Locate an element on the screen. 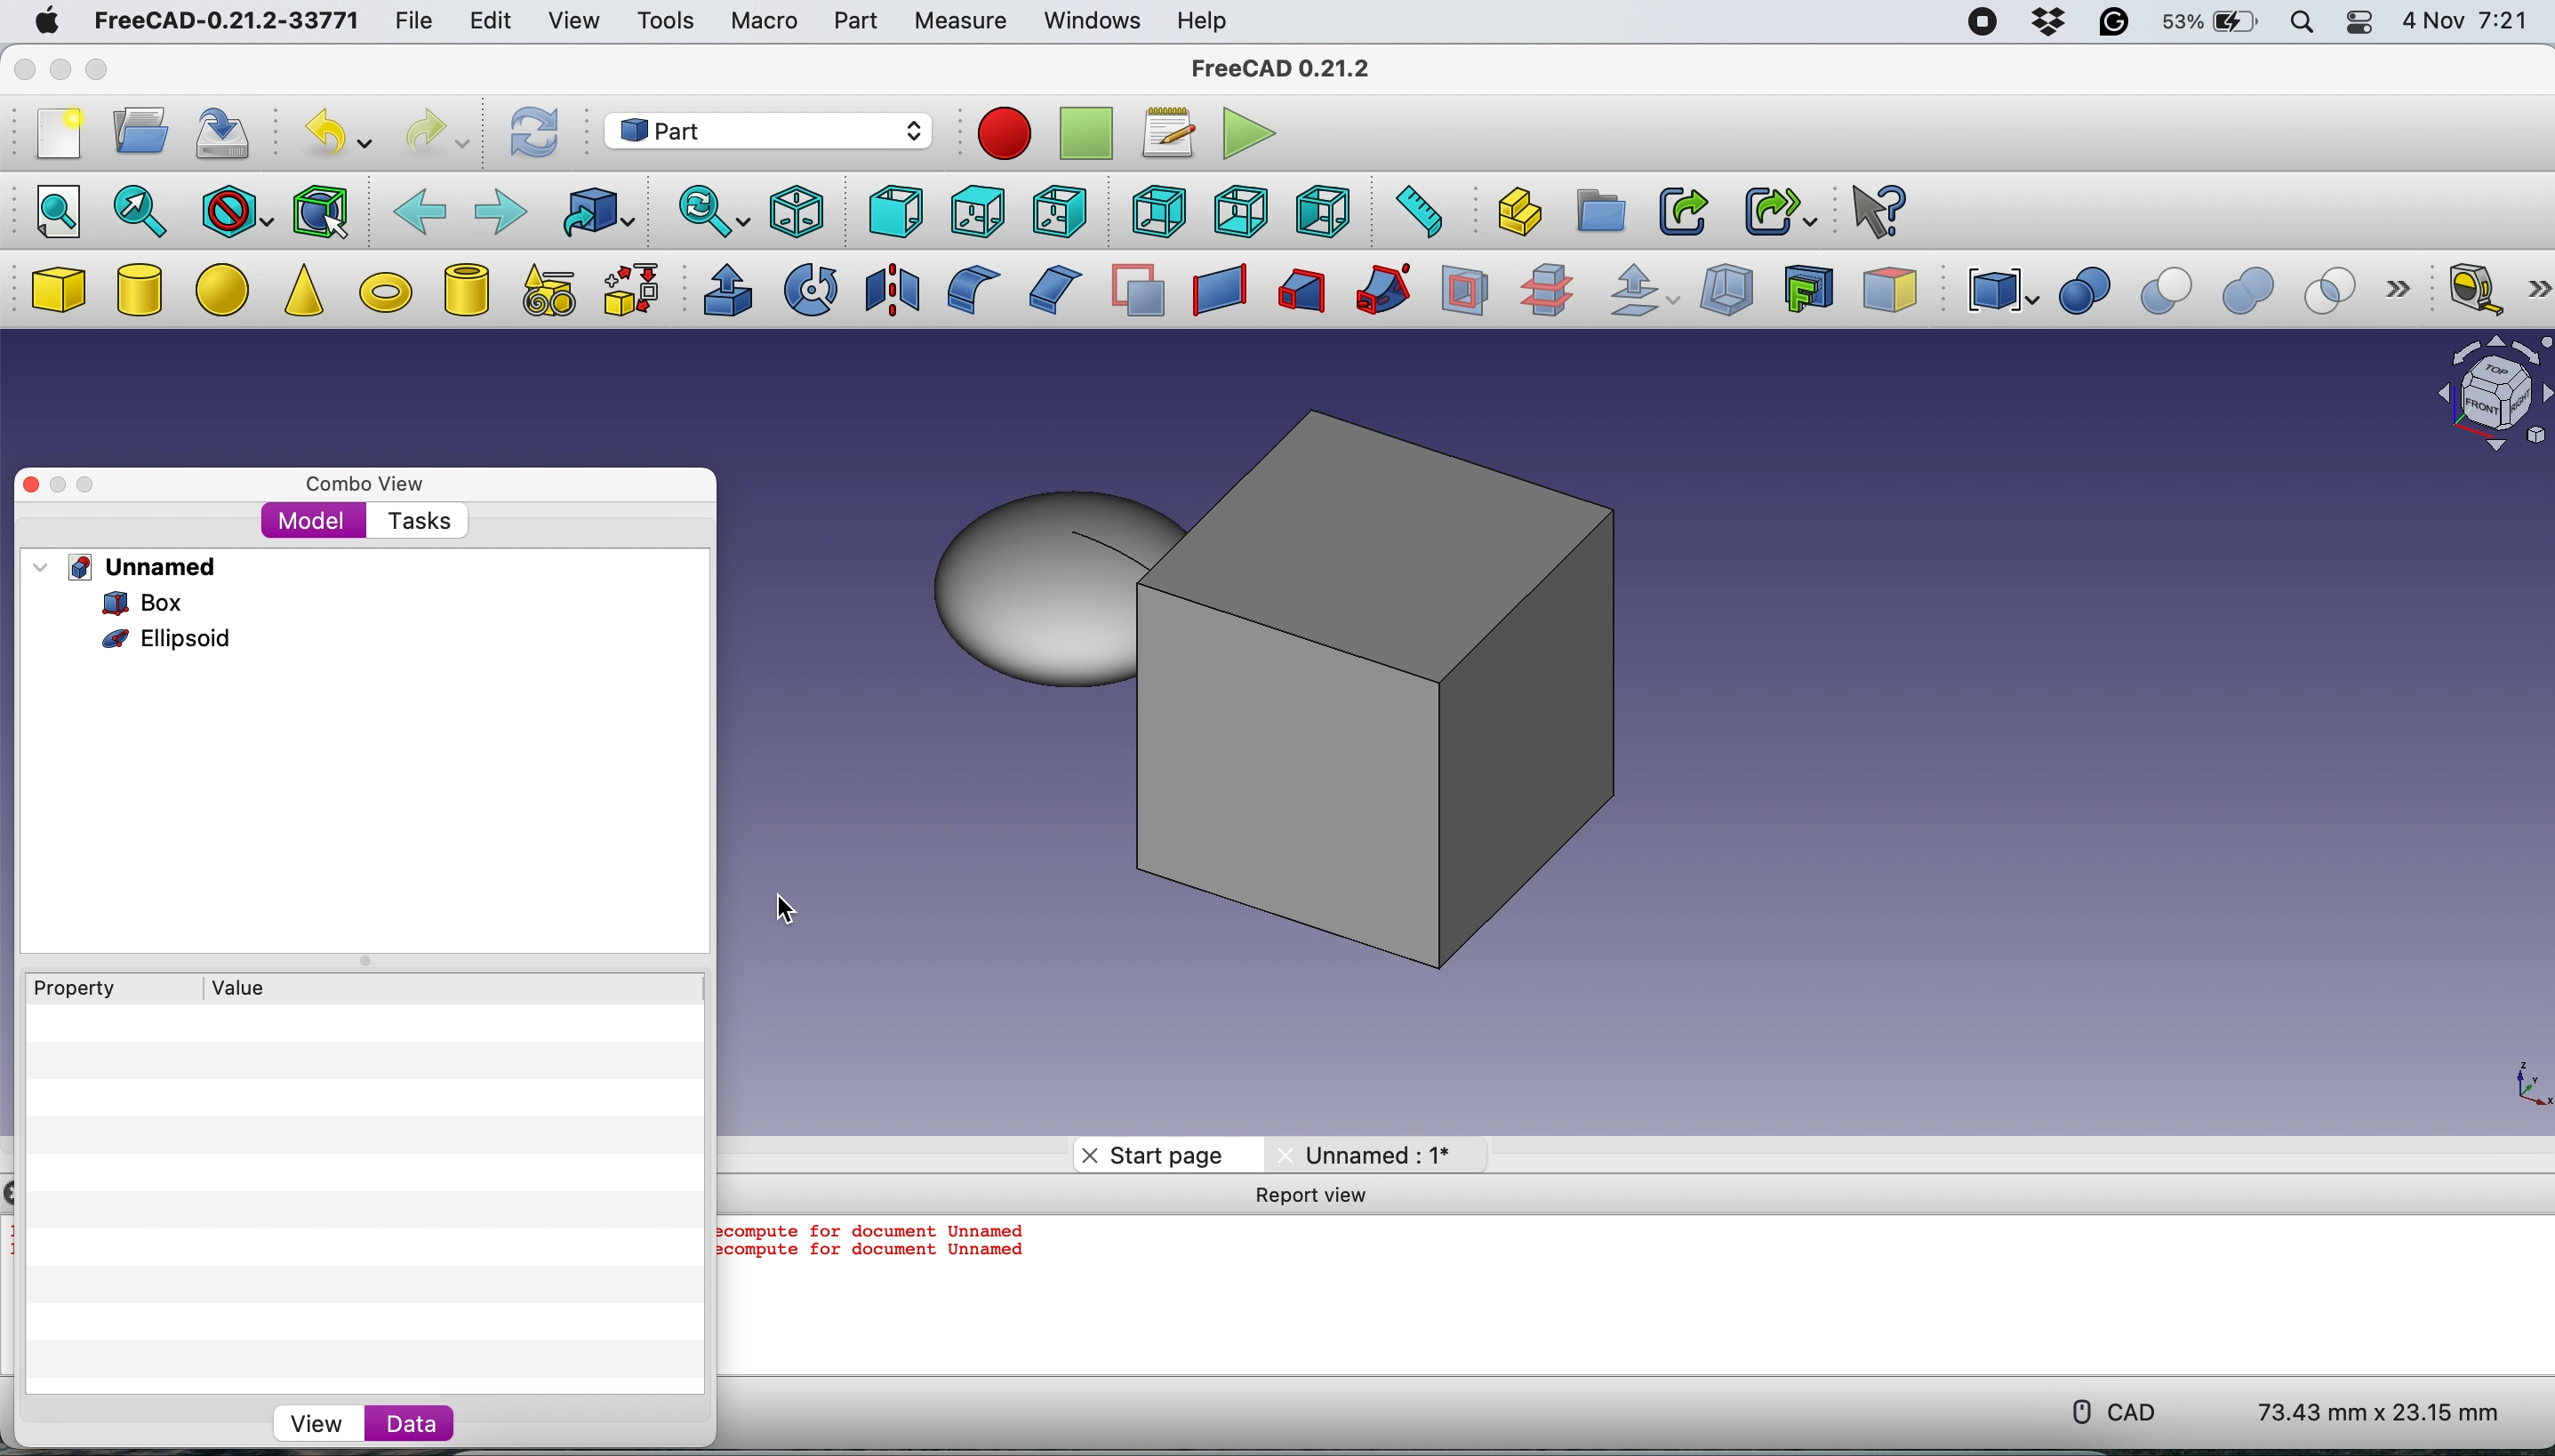 Image resolution: width=2555 pixels, height=1456 pixels. draw style is located at coordinates (236, 213).